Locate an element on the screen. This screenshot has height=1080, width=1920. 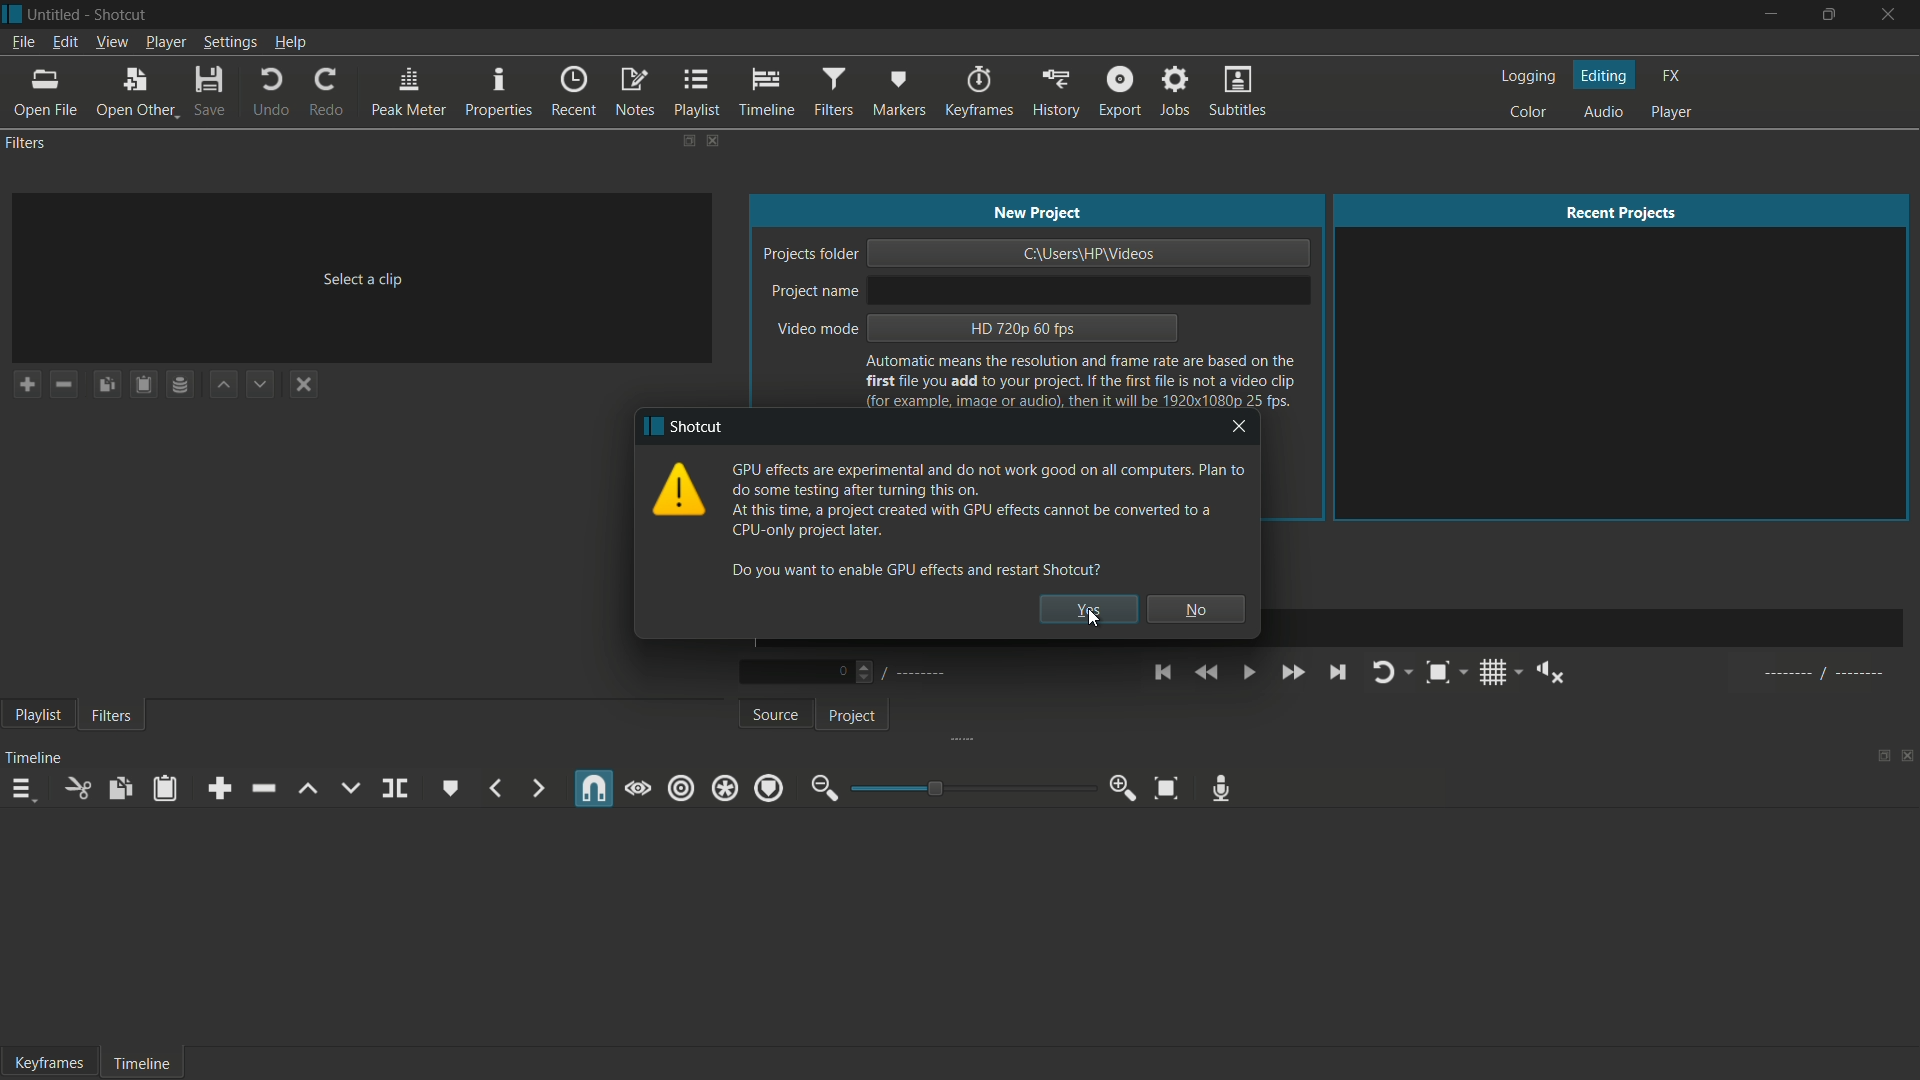
ripple is located at coordinates (681, 788).